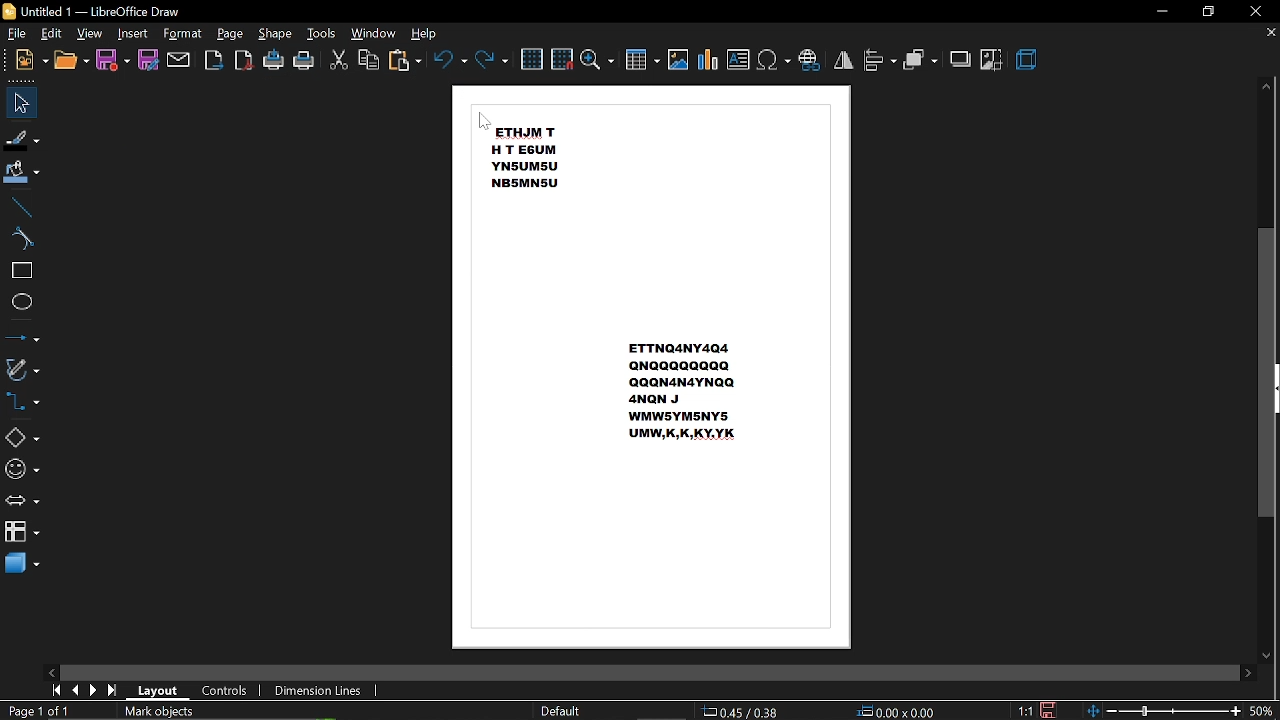 The height and width of the screenshot is (720, 1280). I want to click on previous page, so click(77, 690).